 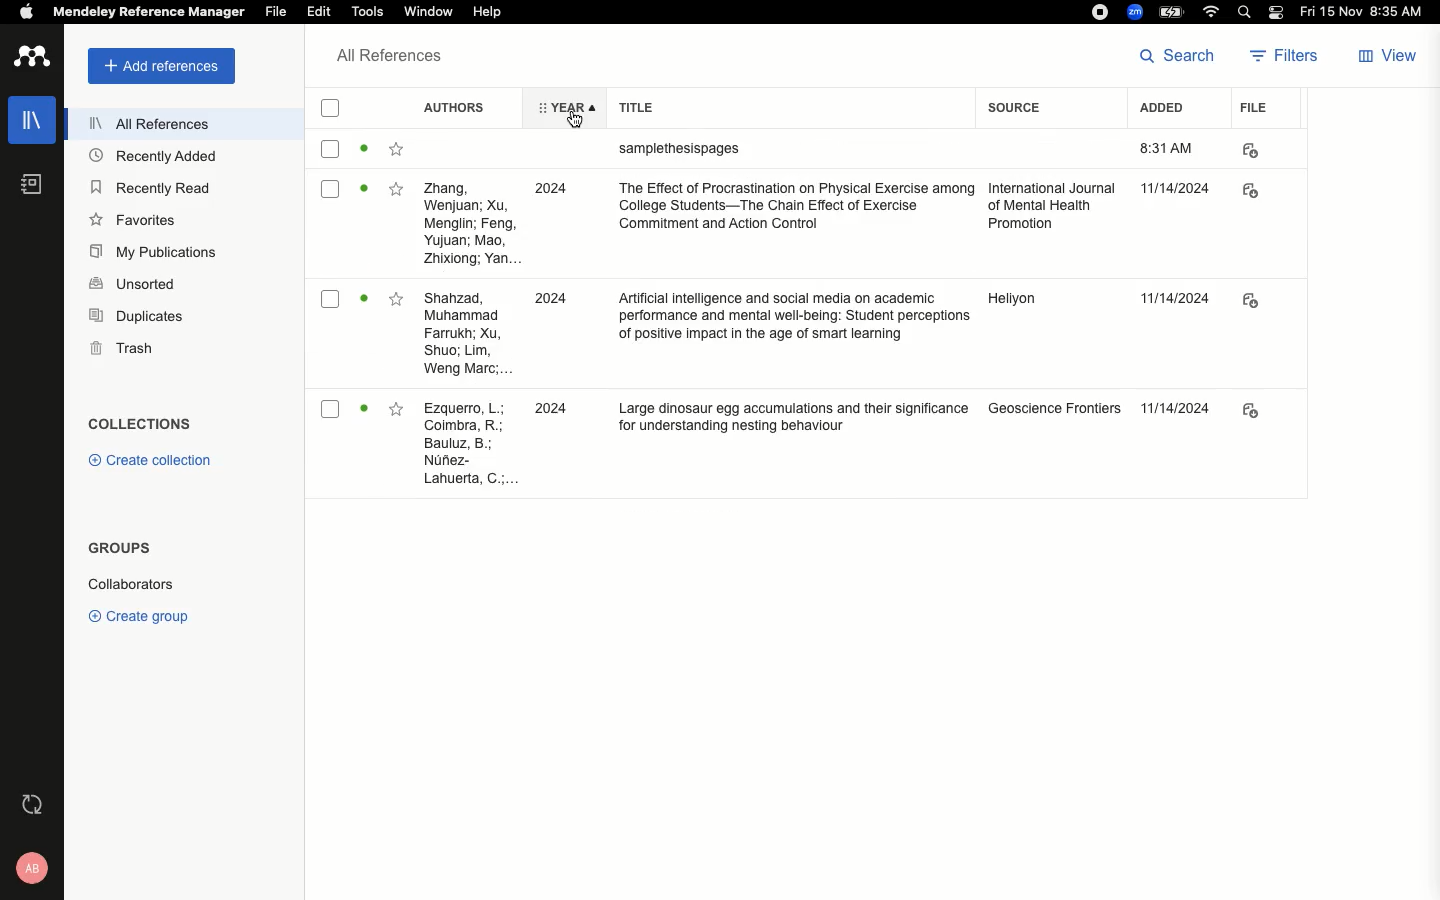 What do you see at coordinates (148, 12) in the screenshot?
I see `Mendeley reference manager` at bounding box center [148, 12].